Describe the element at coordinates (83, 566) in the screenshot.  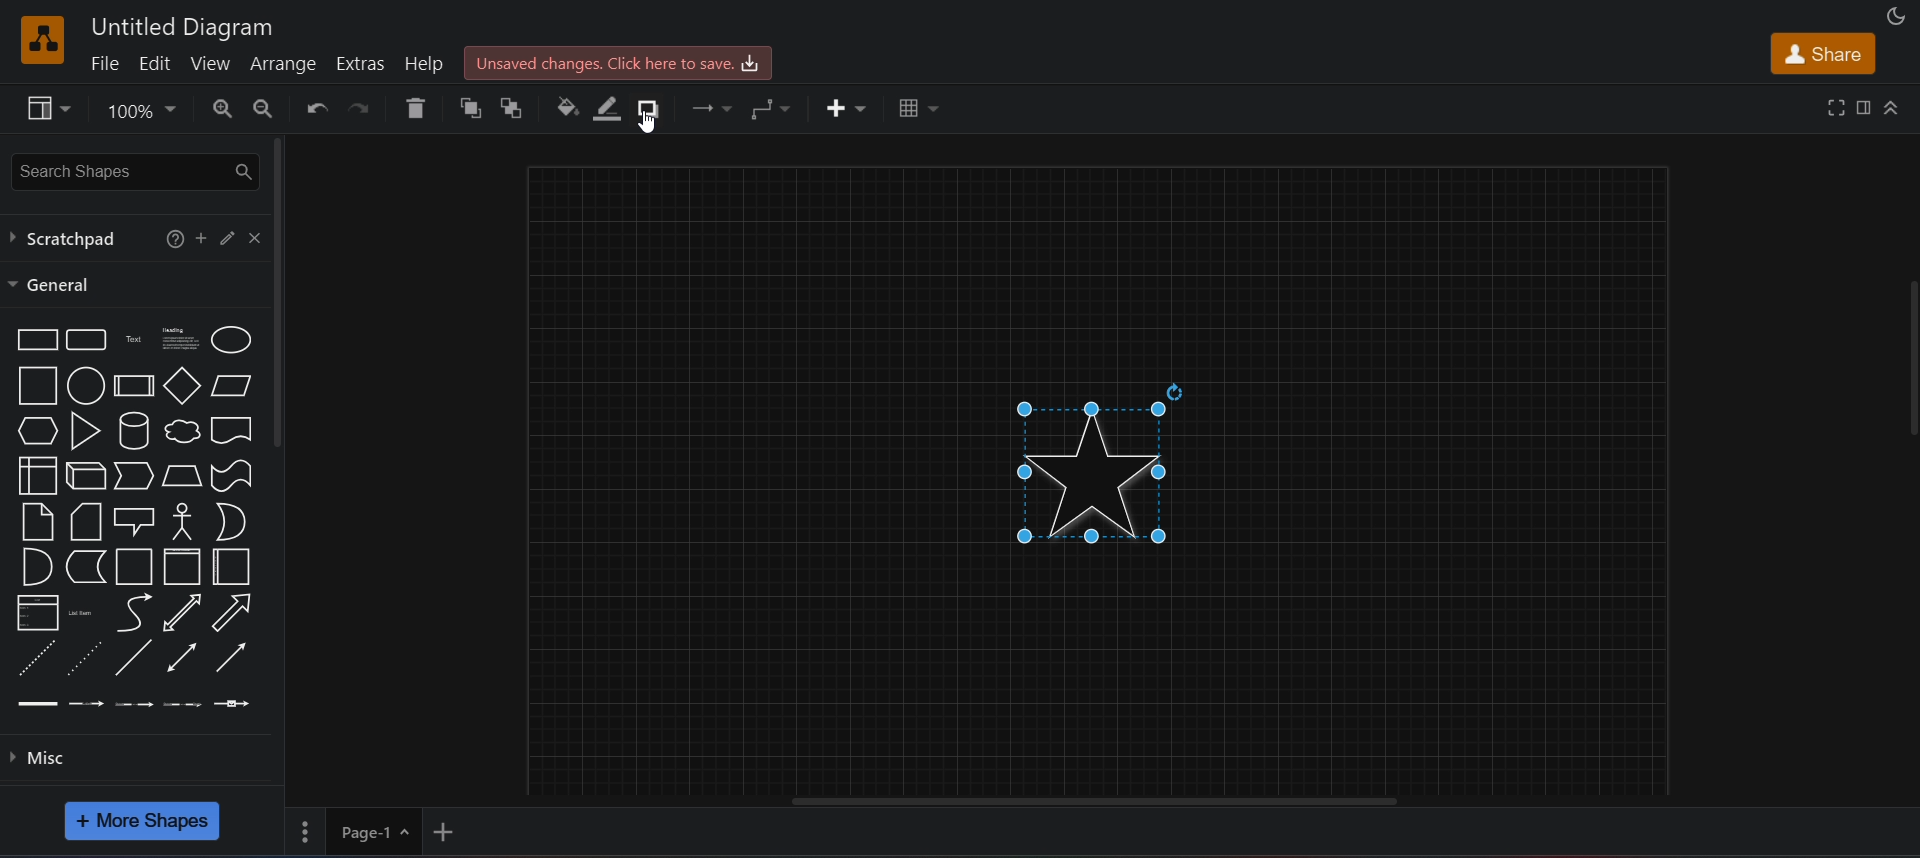
I see `data storage` at that location.